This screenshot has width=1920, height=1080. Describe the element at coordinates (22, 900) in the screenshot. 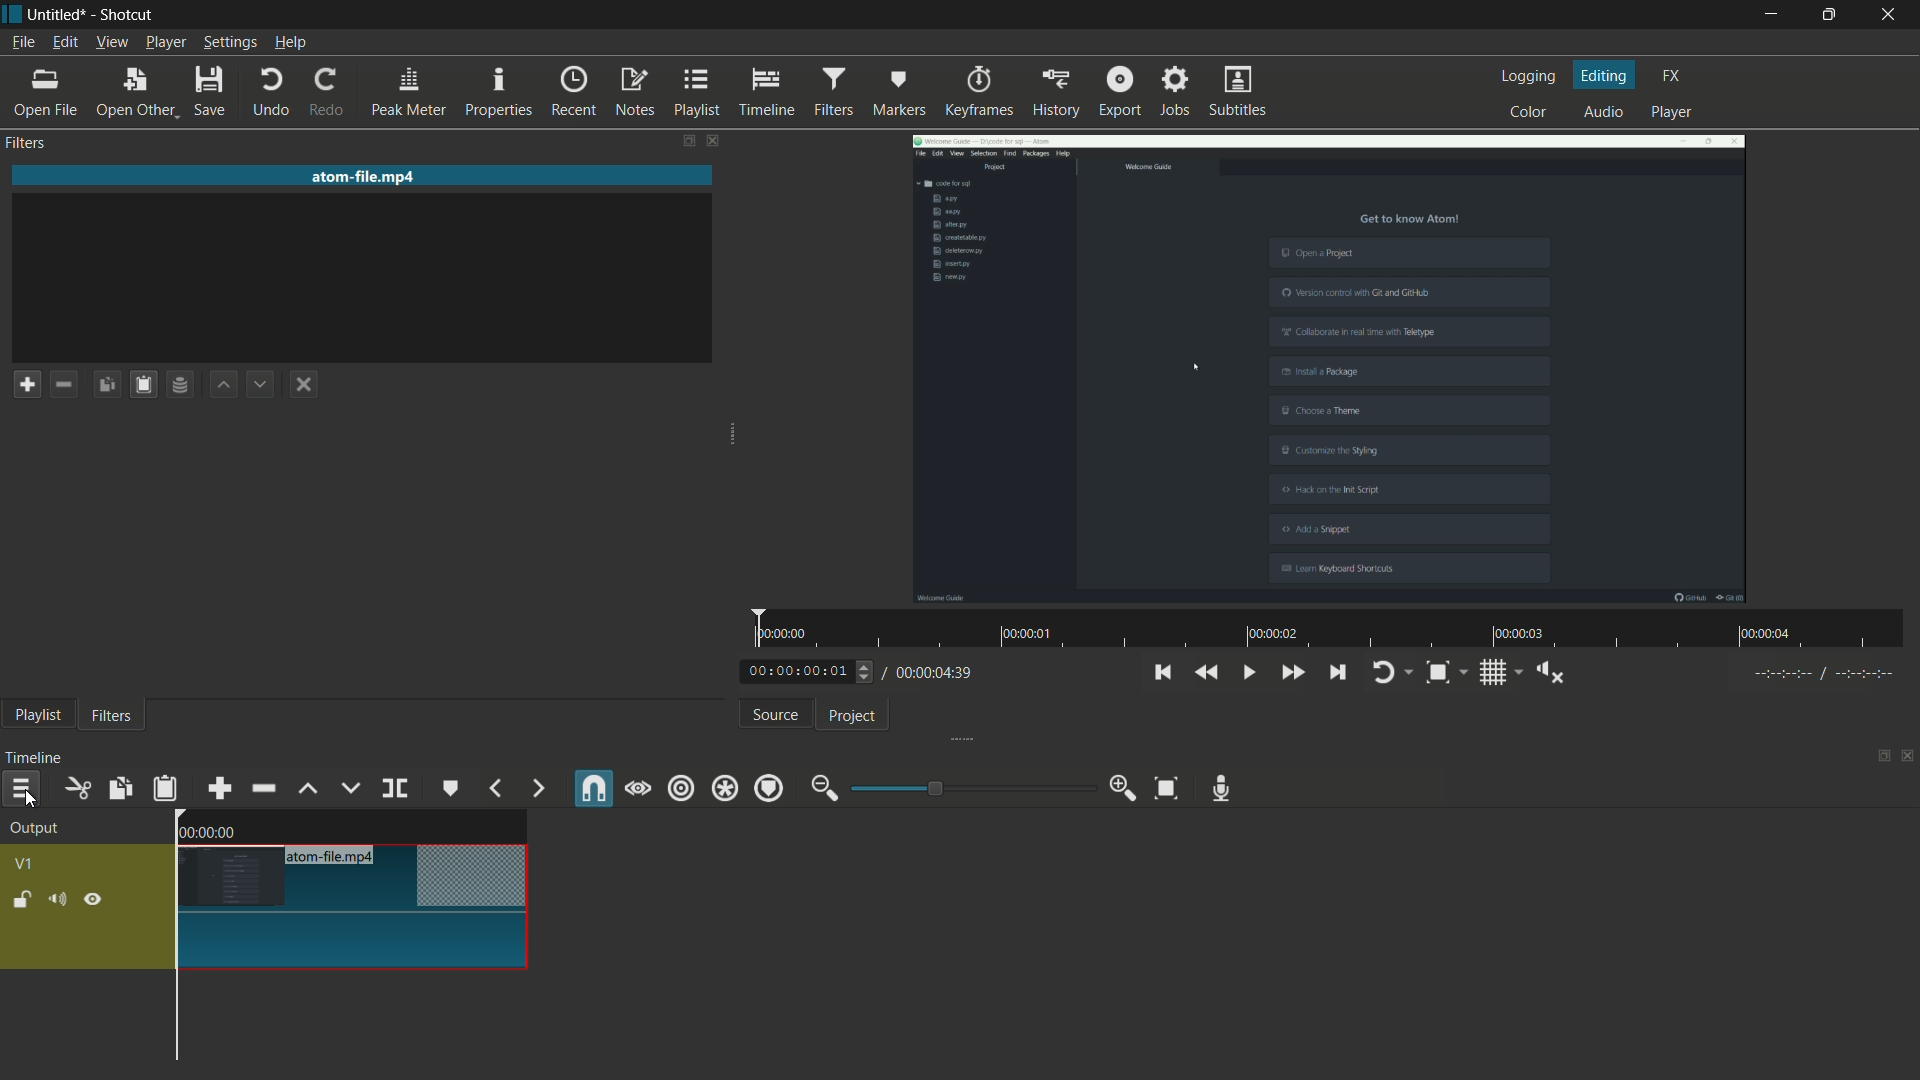

I see `lock` at that location.